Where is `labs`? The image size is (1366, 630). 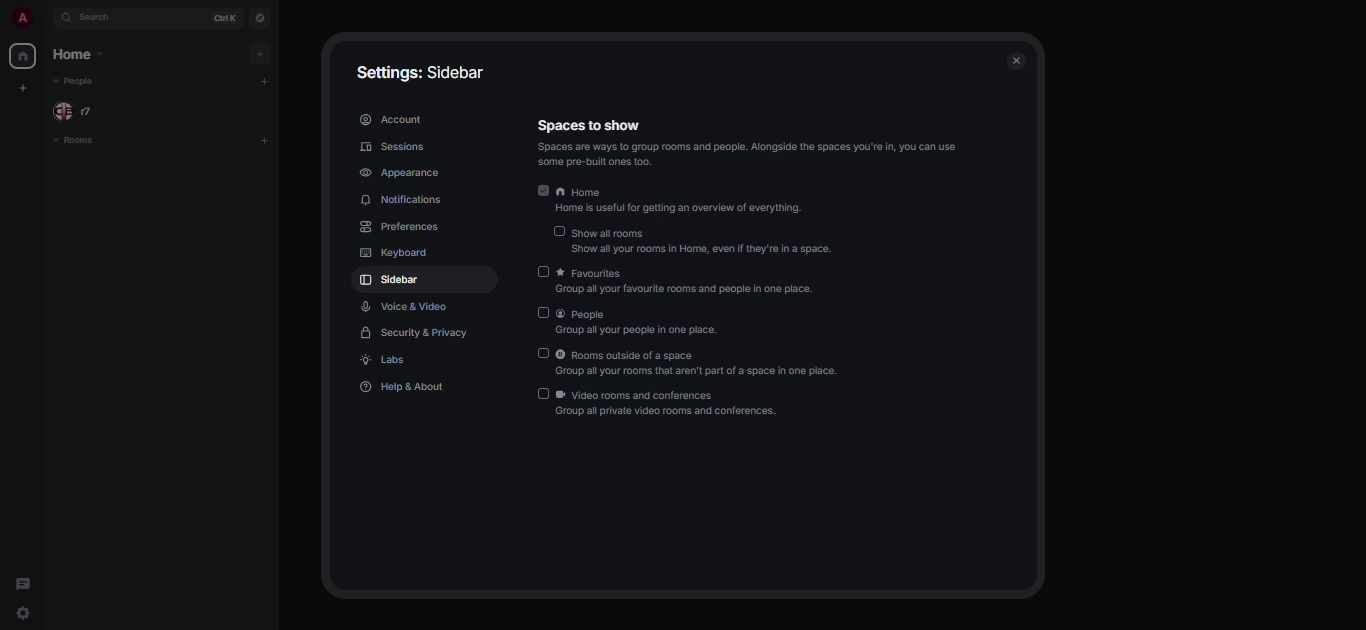 labs is located at coordinates (389, 361).